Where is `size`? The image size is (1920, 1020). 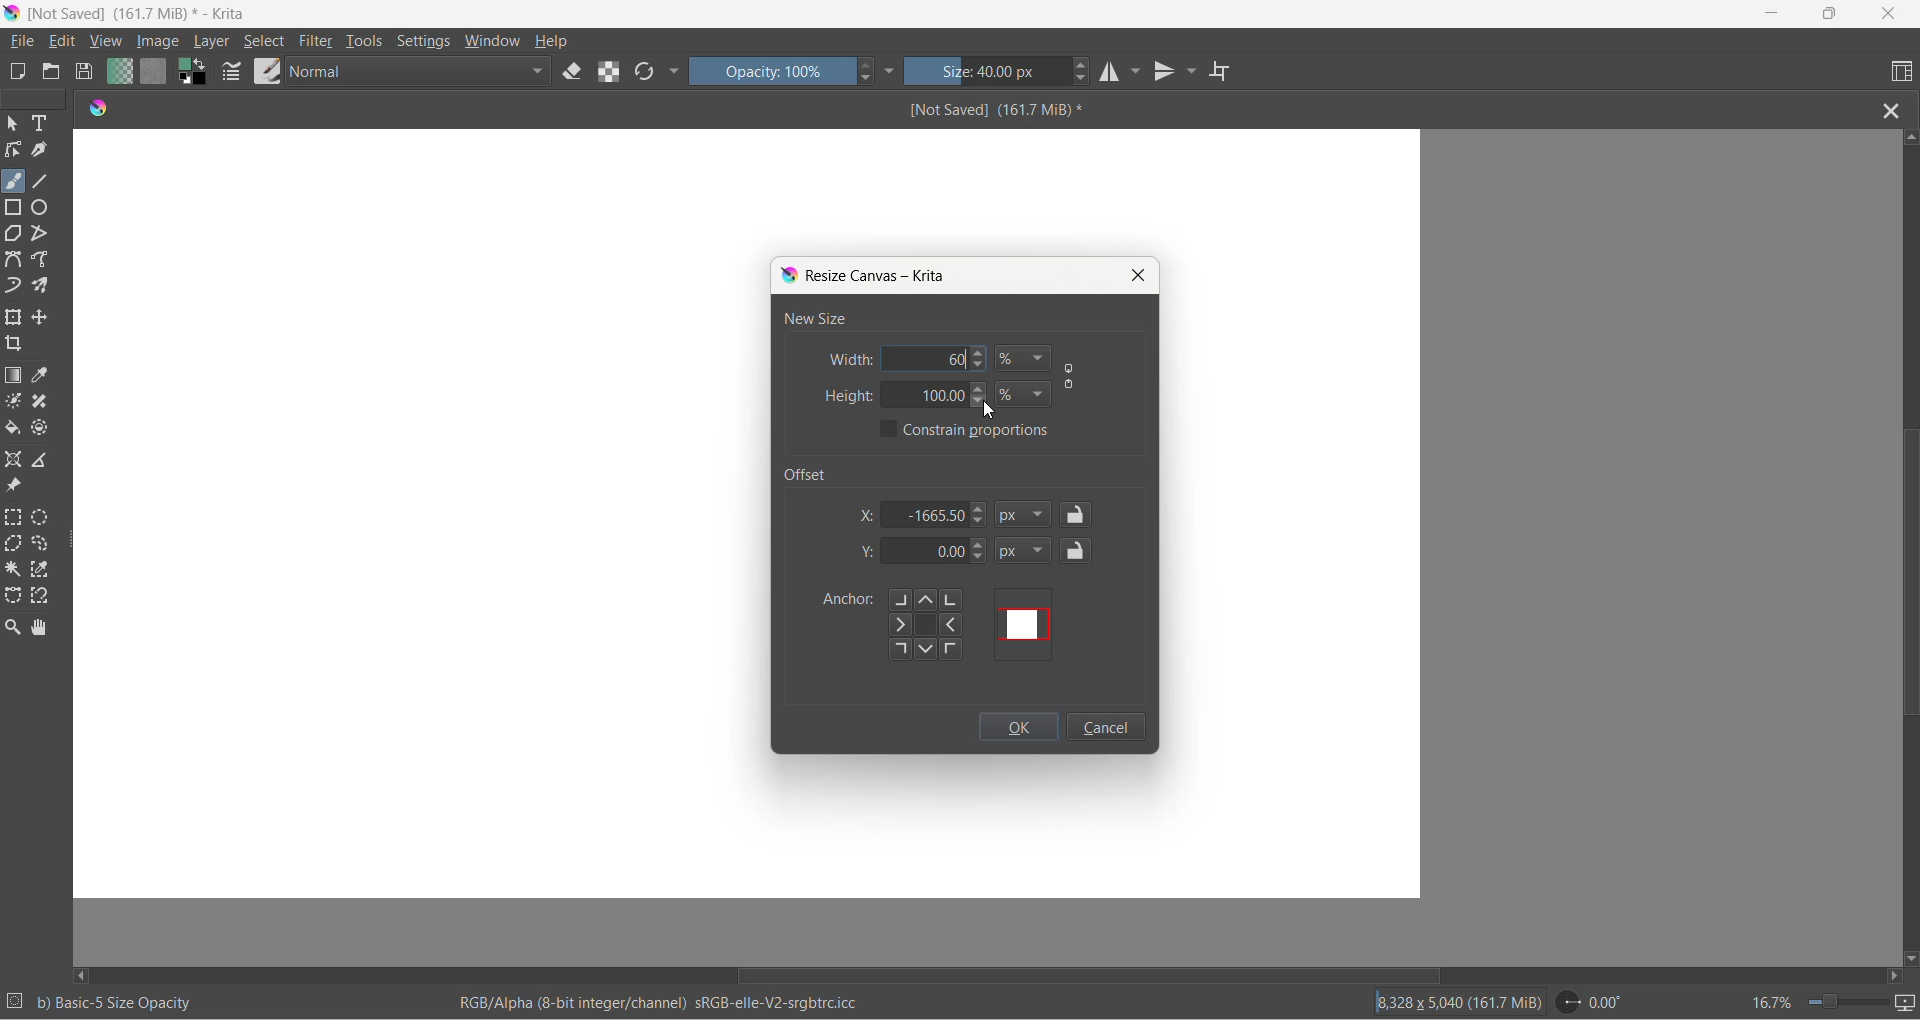
size is located at coordinates (988, 73).